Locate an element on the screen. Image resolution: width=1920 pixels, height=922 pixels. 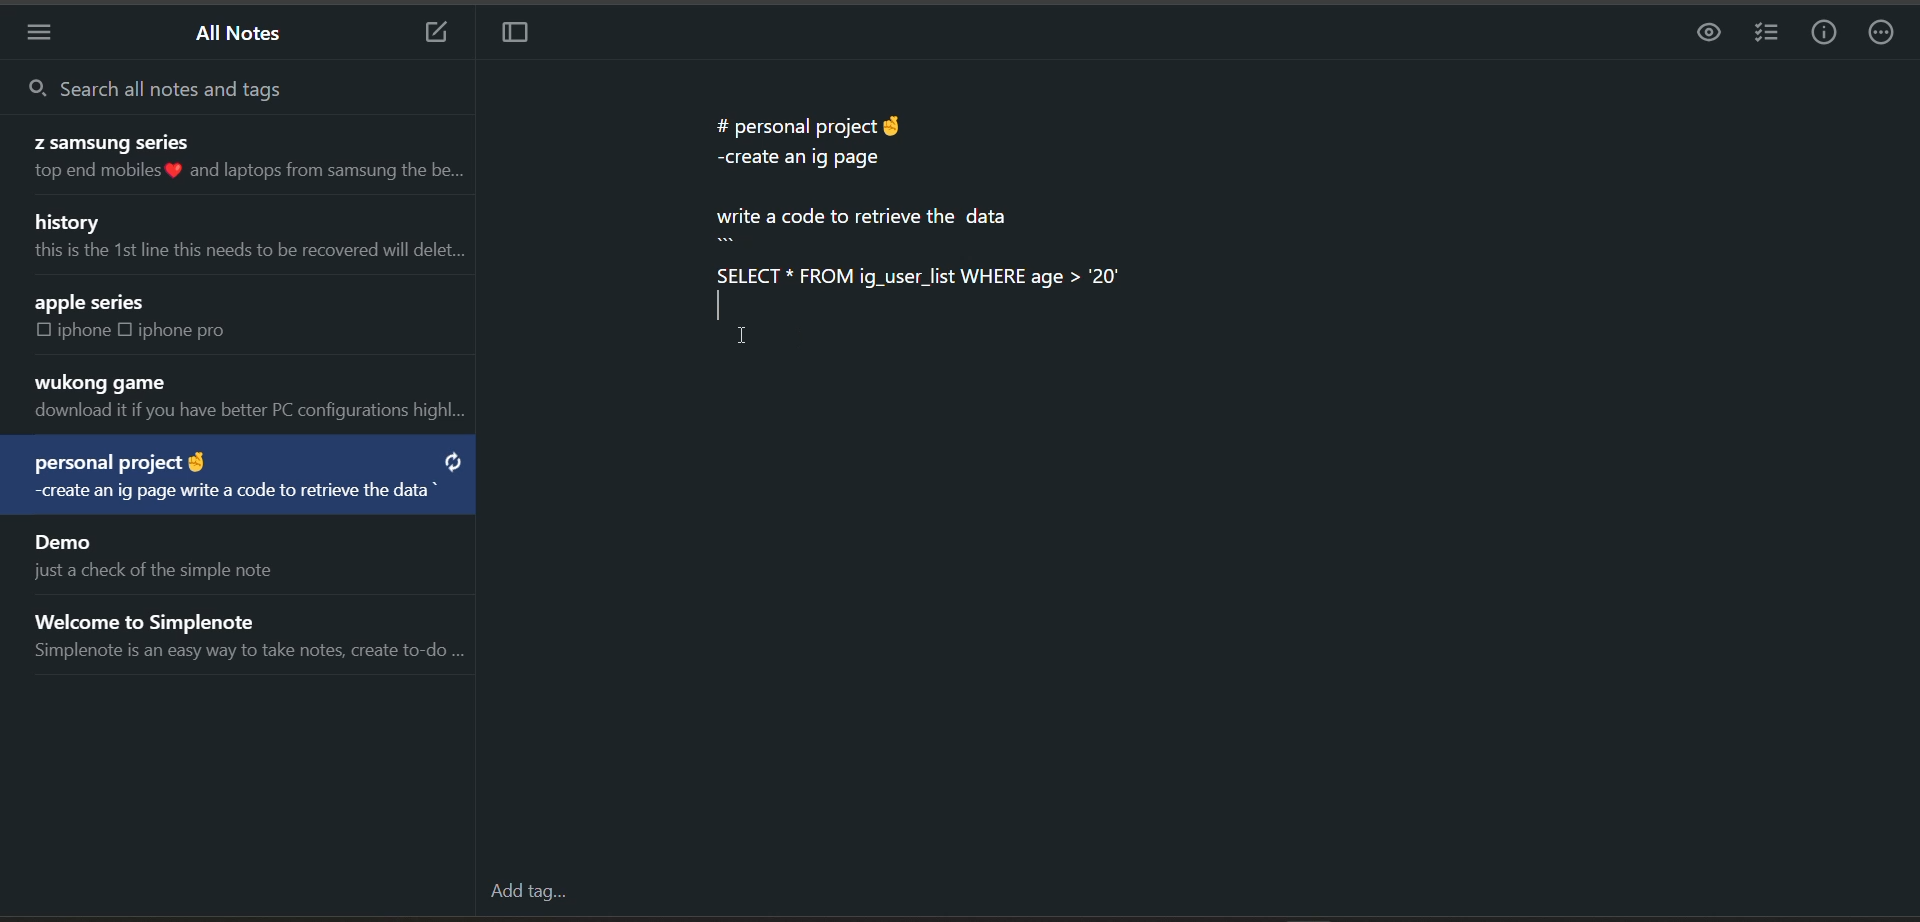
info is located at coordinates (1824, 33).